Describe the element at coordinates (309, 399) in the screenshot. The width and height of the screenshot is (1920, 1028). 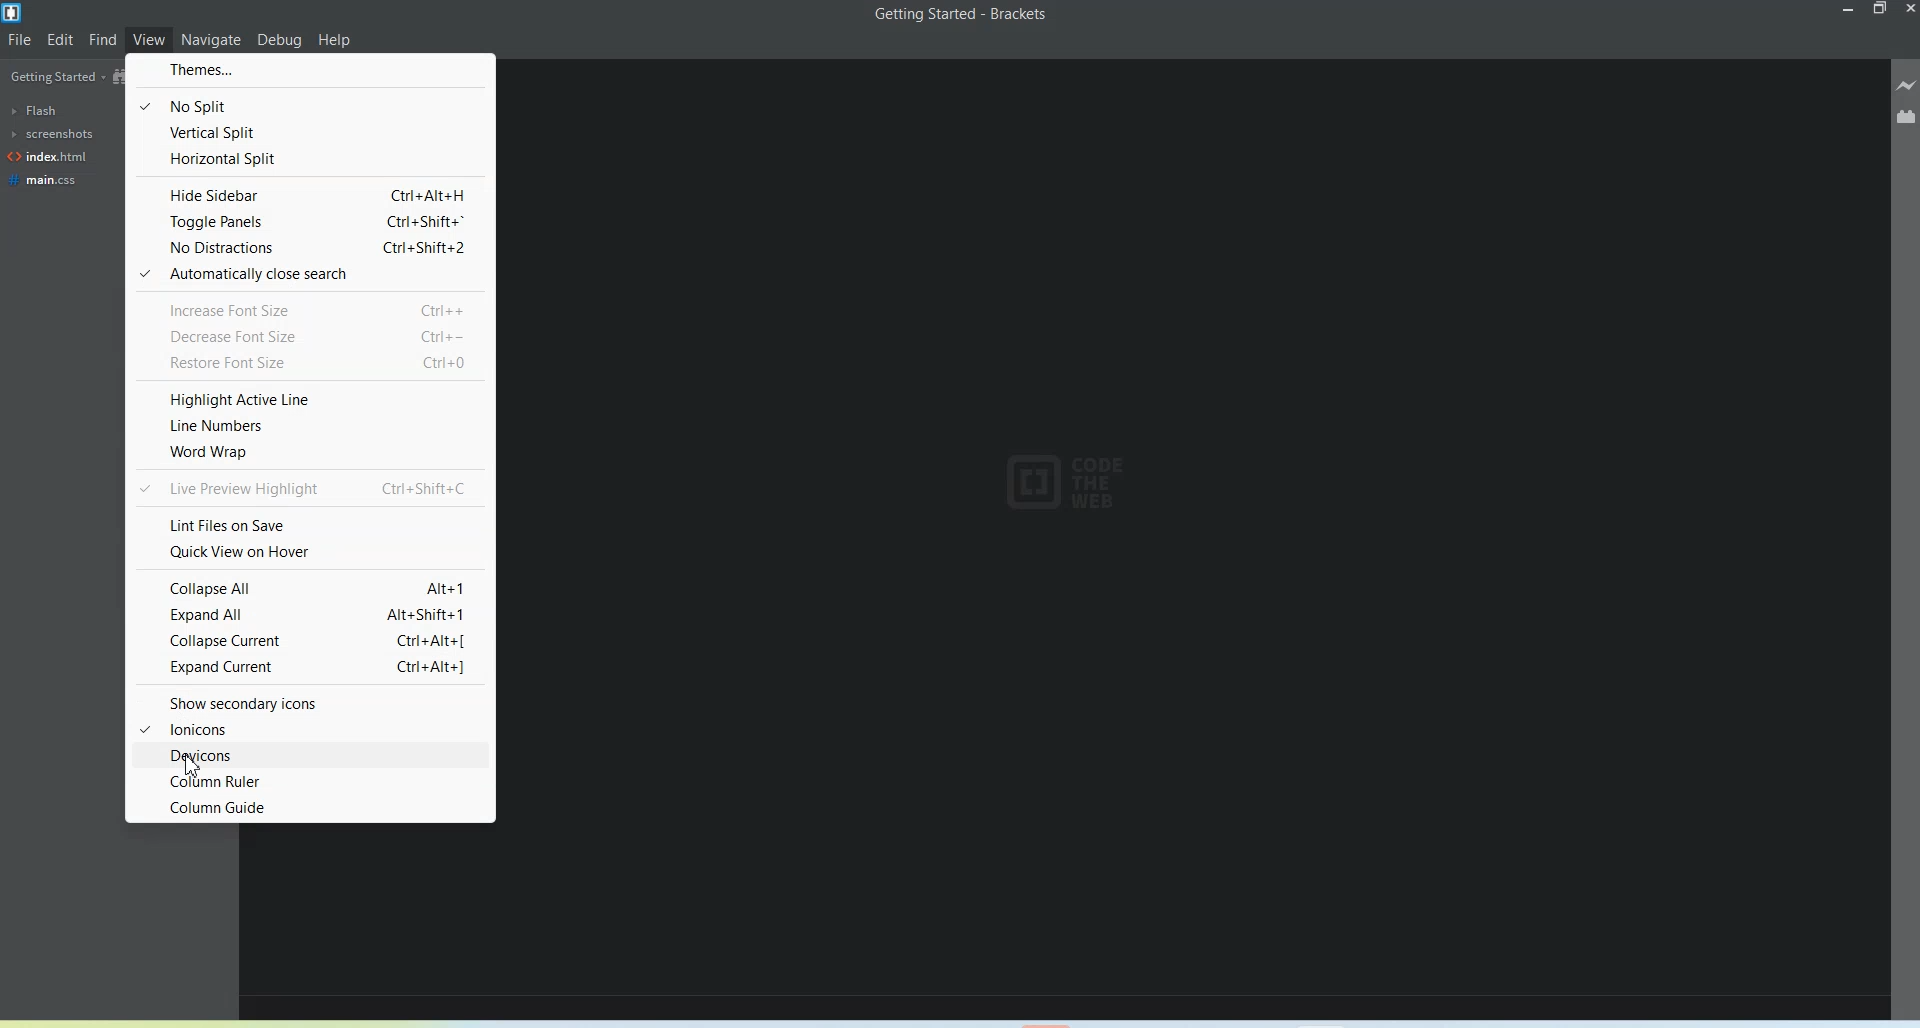
I see `Highlight Active Line` at that location.